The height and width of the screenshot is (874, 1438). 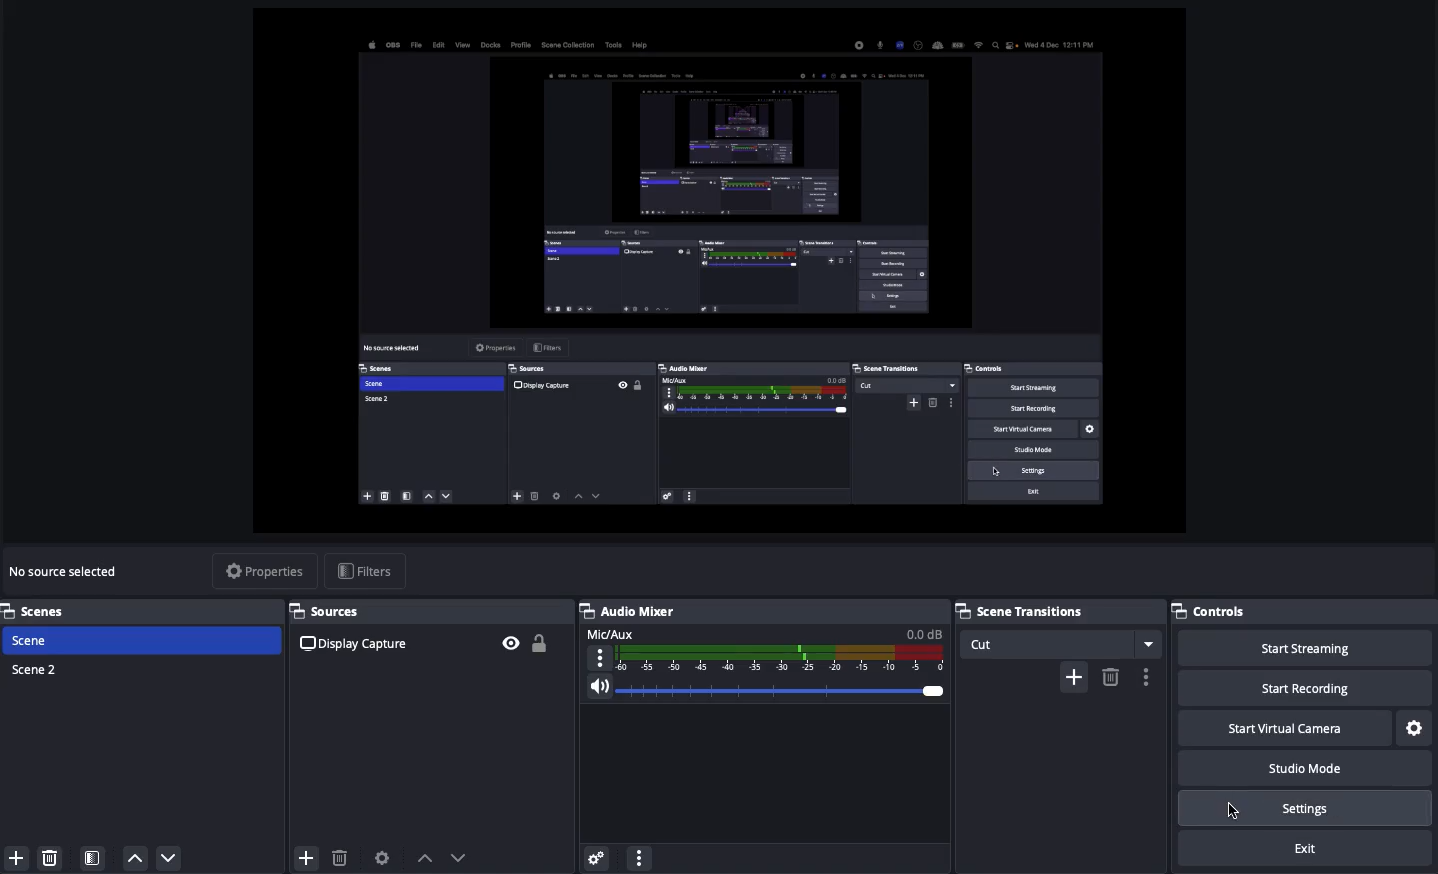 What do you see at coordinates (261, 570) in the screenshot?
I see `Properties` at bounding box center [261, 570].